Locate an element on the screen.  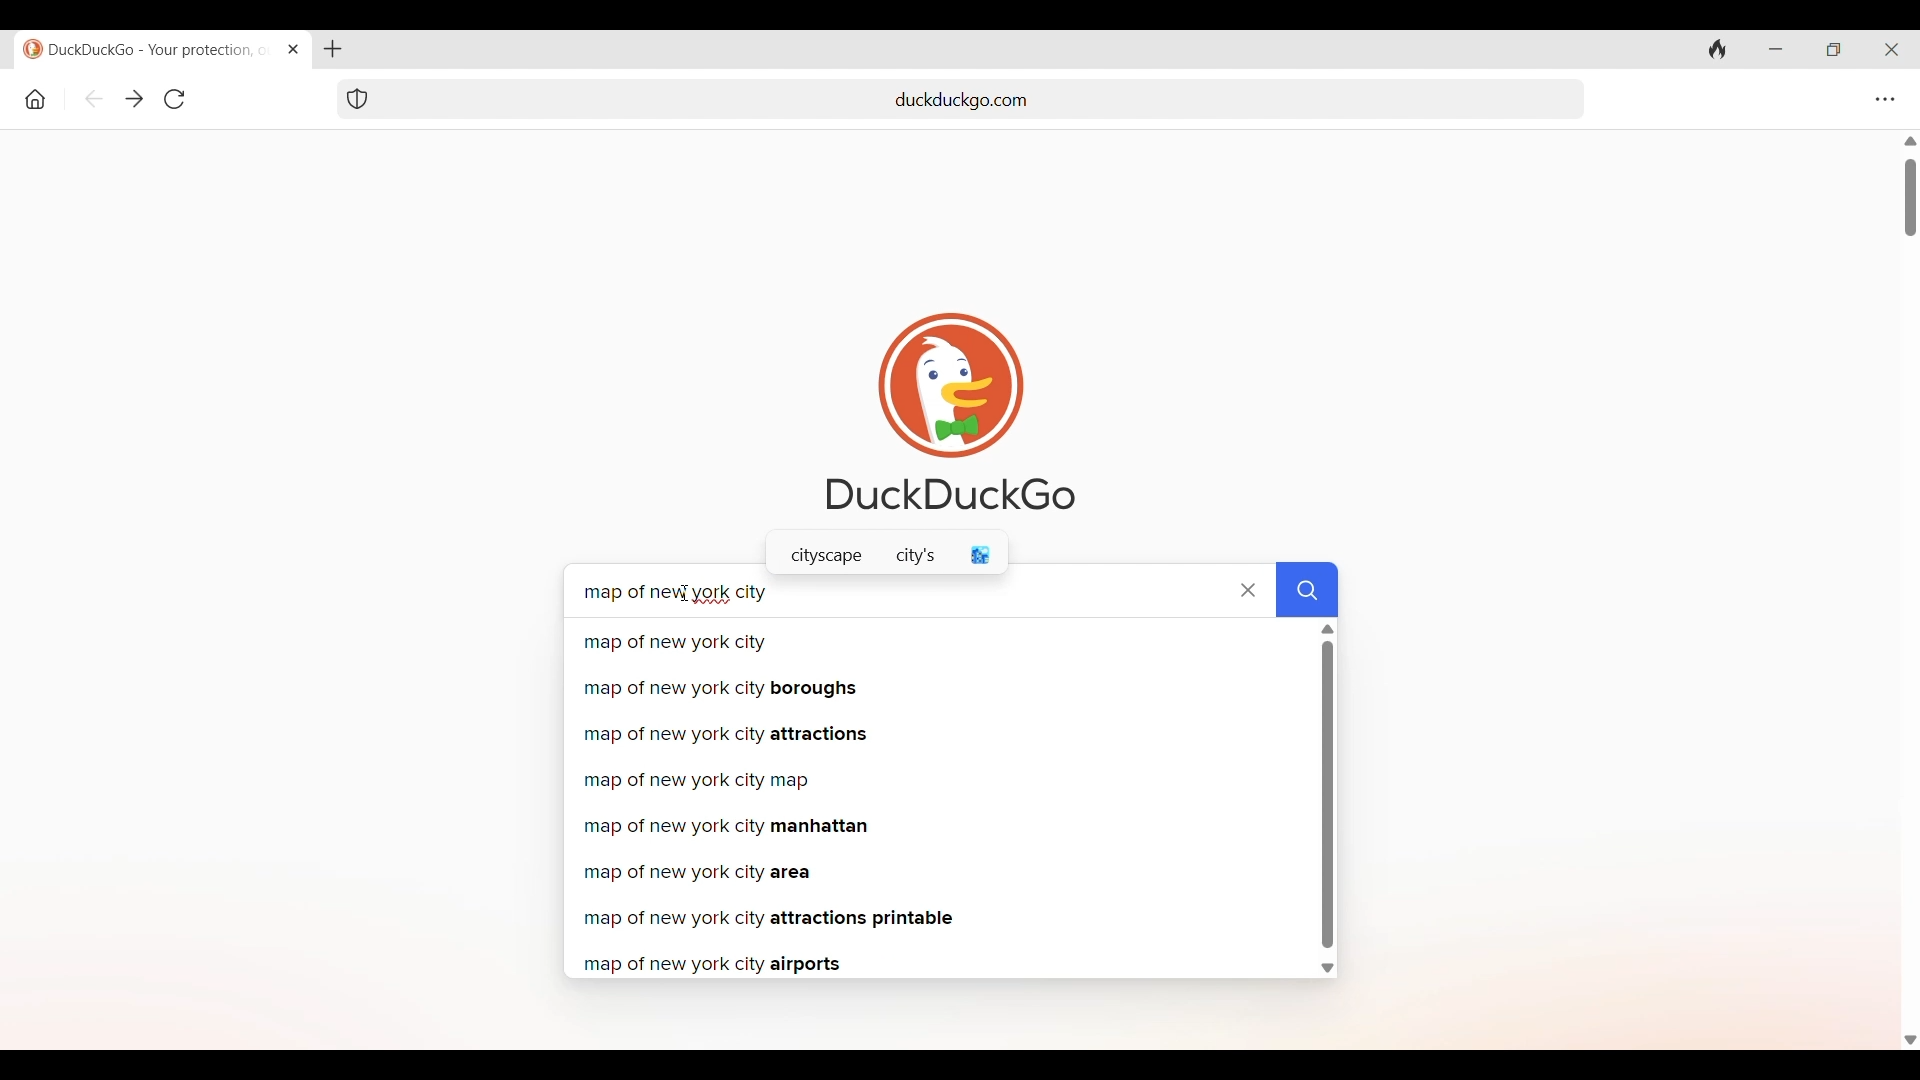
Reload page is located at coordinates (174, 98).